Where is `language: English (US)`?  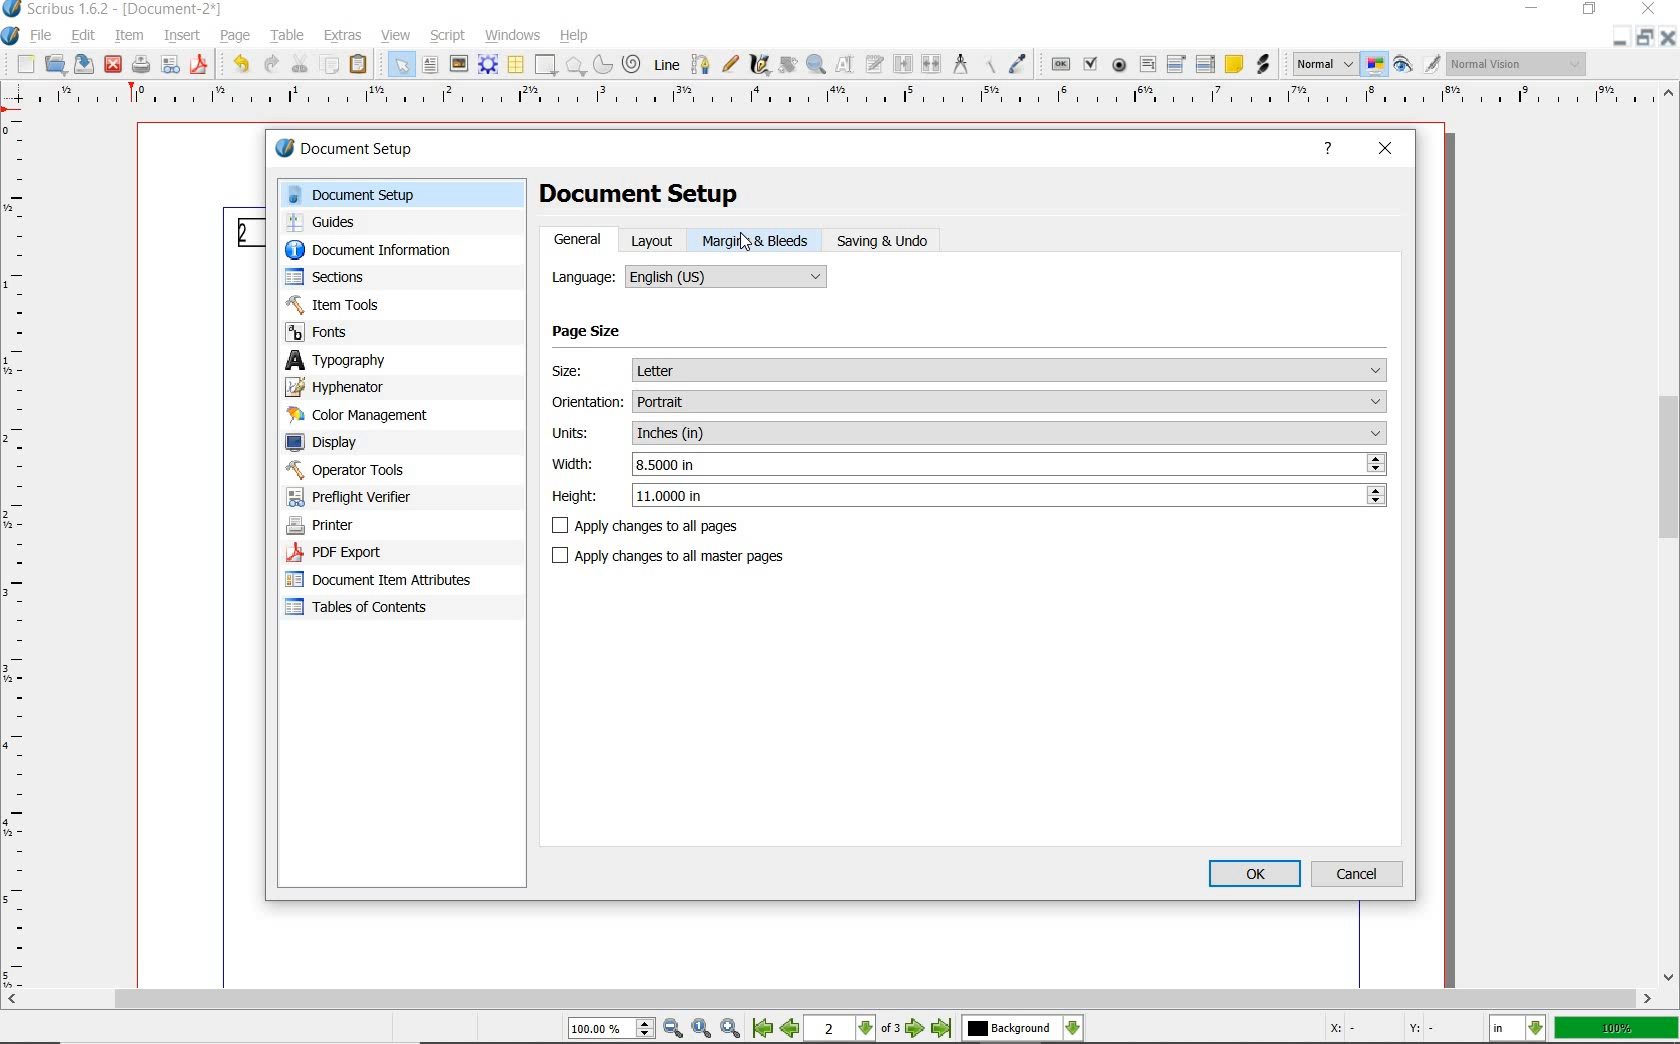
language: English (US) is located at coordinates (689, 276).